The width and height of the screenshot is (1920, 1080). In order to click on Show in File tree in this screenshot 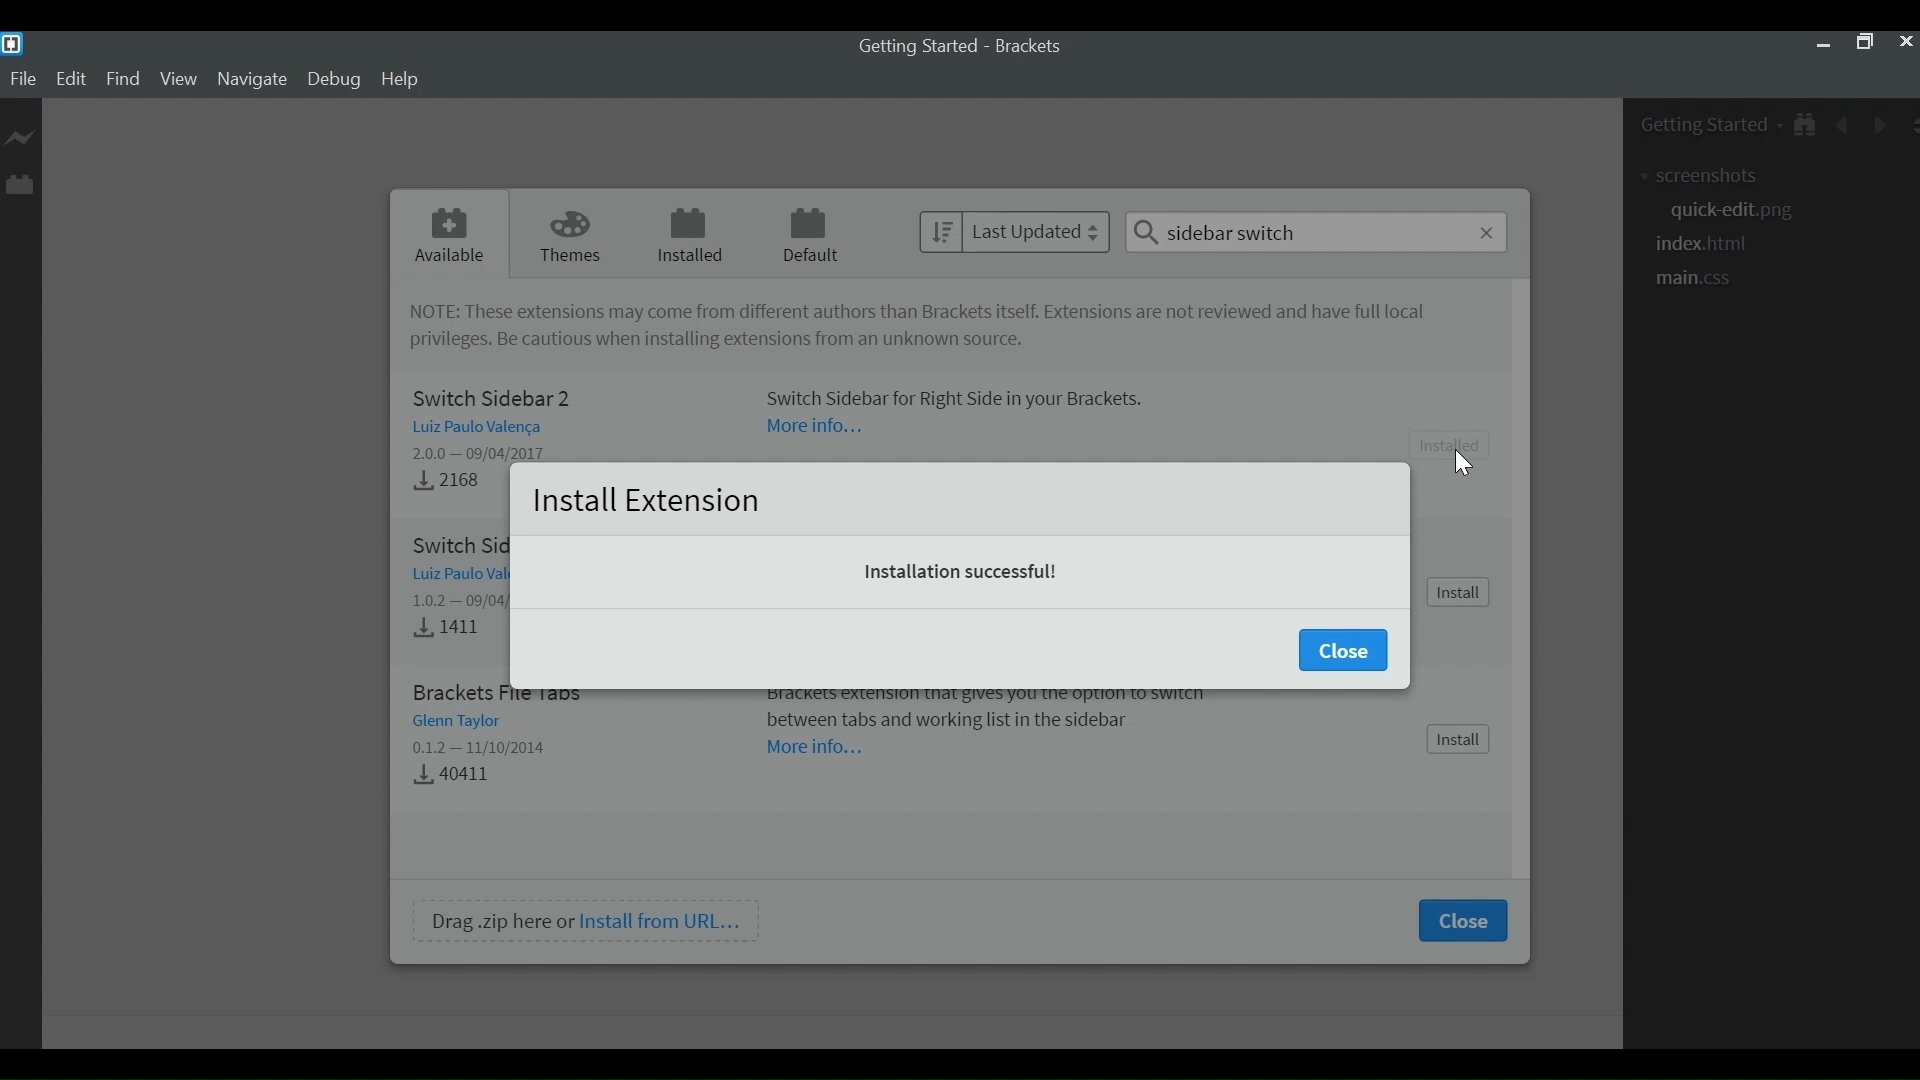, I will do `click(1803, 123)`.